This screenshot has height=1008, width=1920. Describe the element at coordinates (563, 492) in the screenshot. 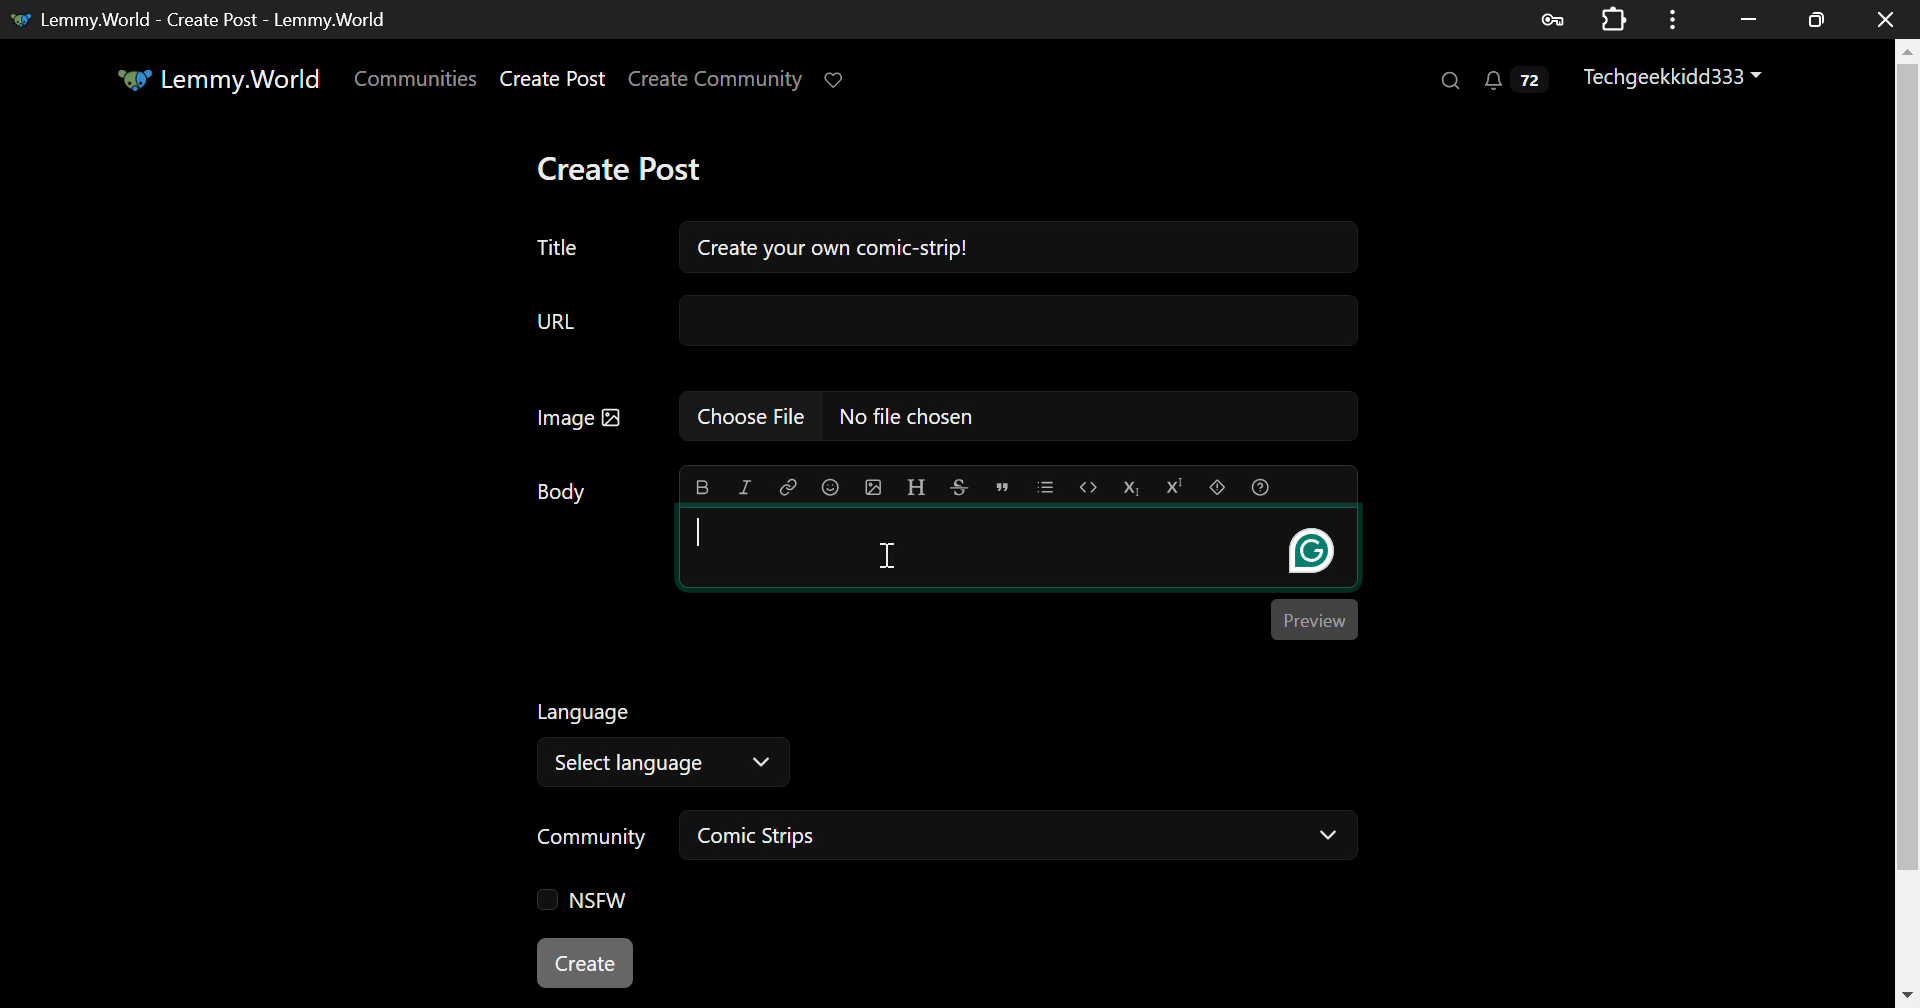

I see `Body` at that location.